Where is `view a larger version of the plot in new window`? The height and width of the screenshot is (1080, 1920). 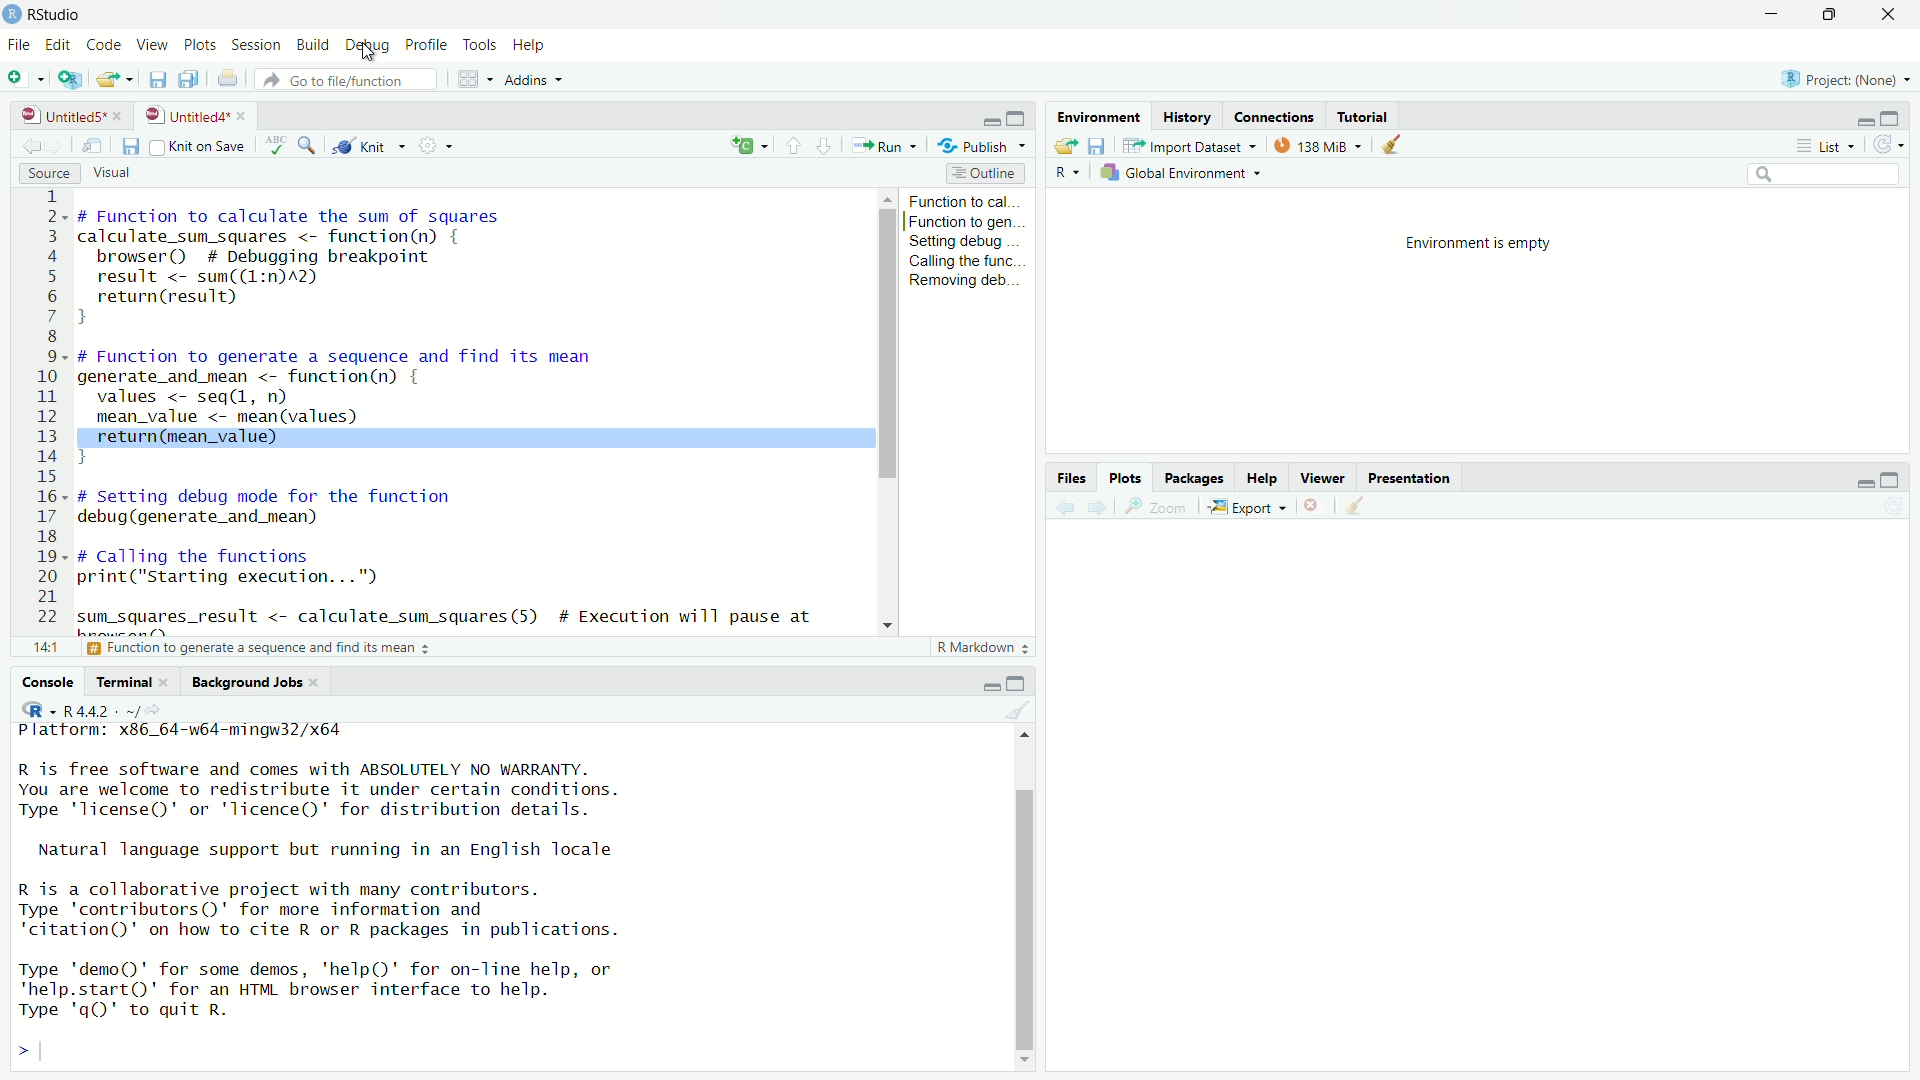 view a larger version of the plot in new window is located at coordinates (1162, 507).